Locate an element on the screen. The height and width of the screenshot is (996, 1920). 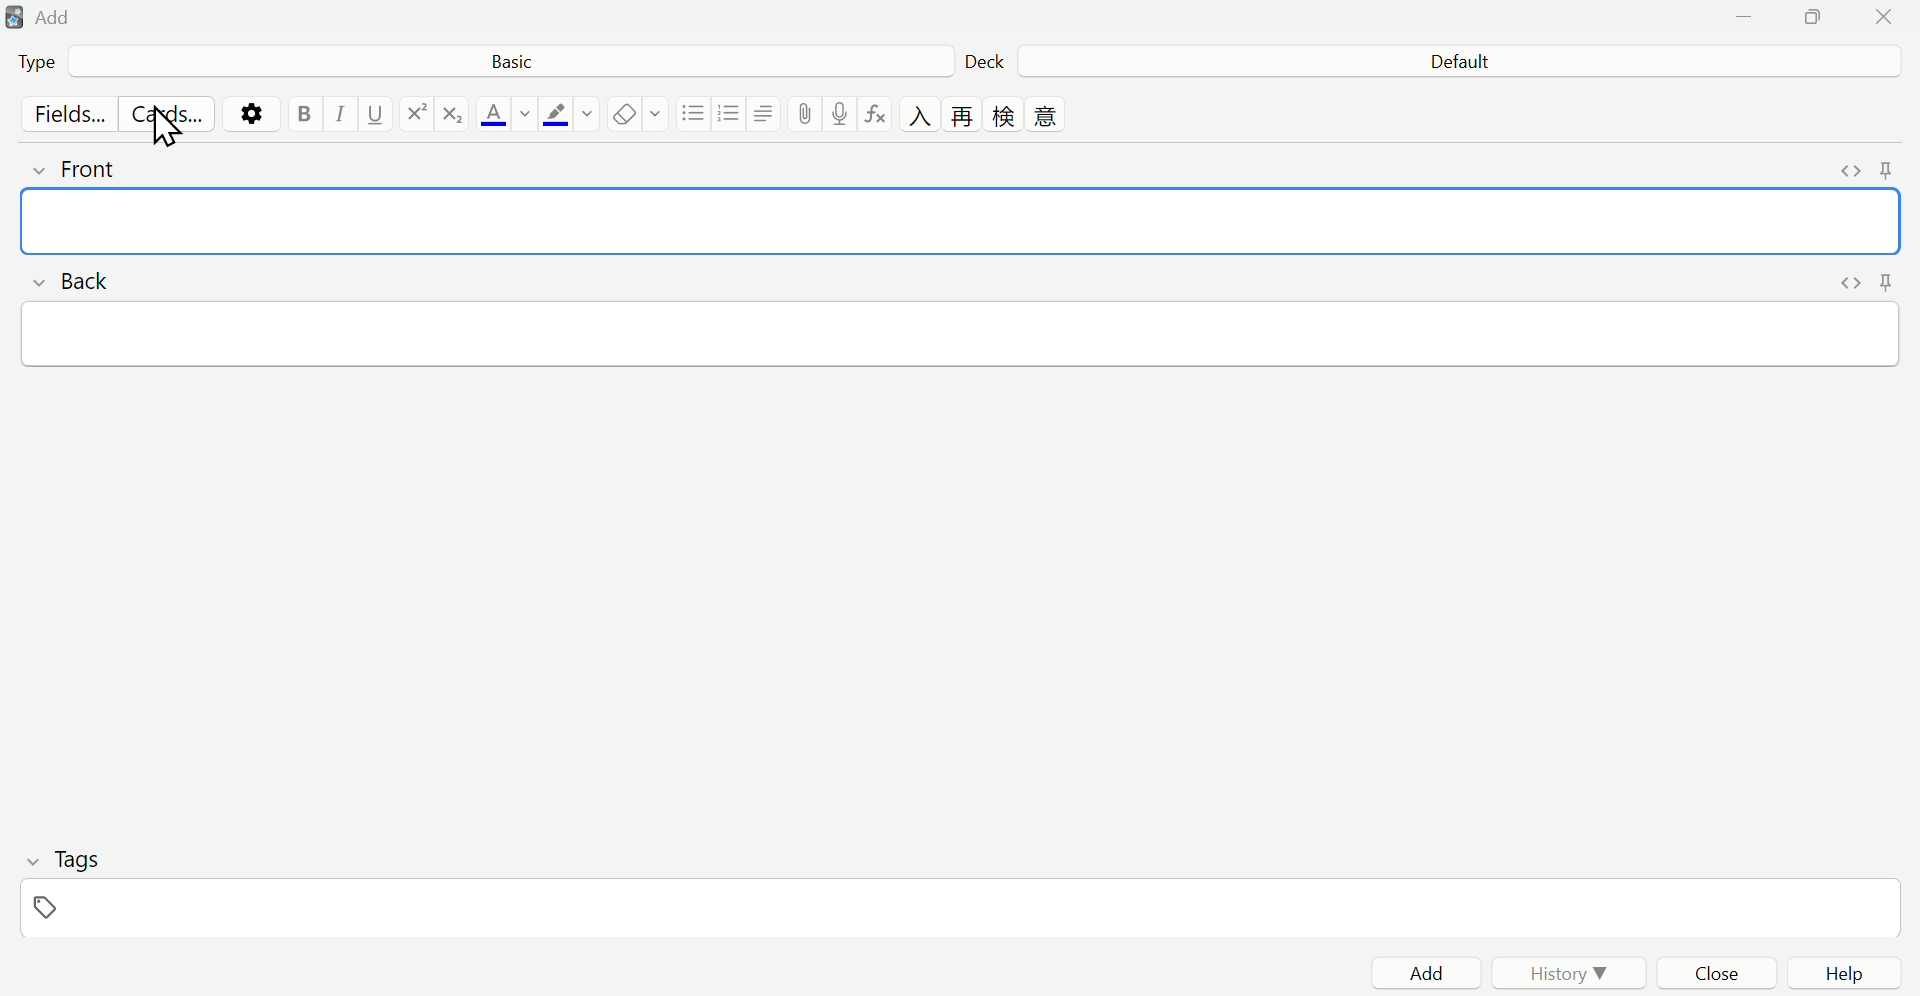
Text Colour is located at coordinates (503, 113).